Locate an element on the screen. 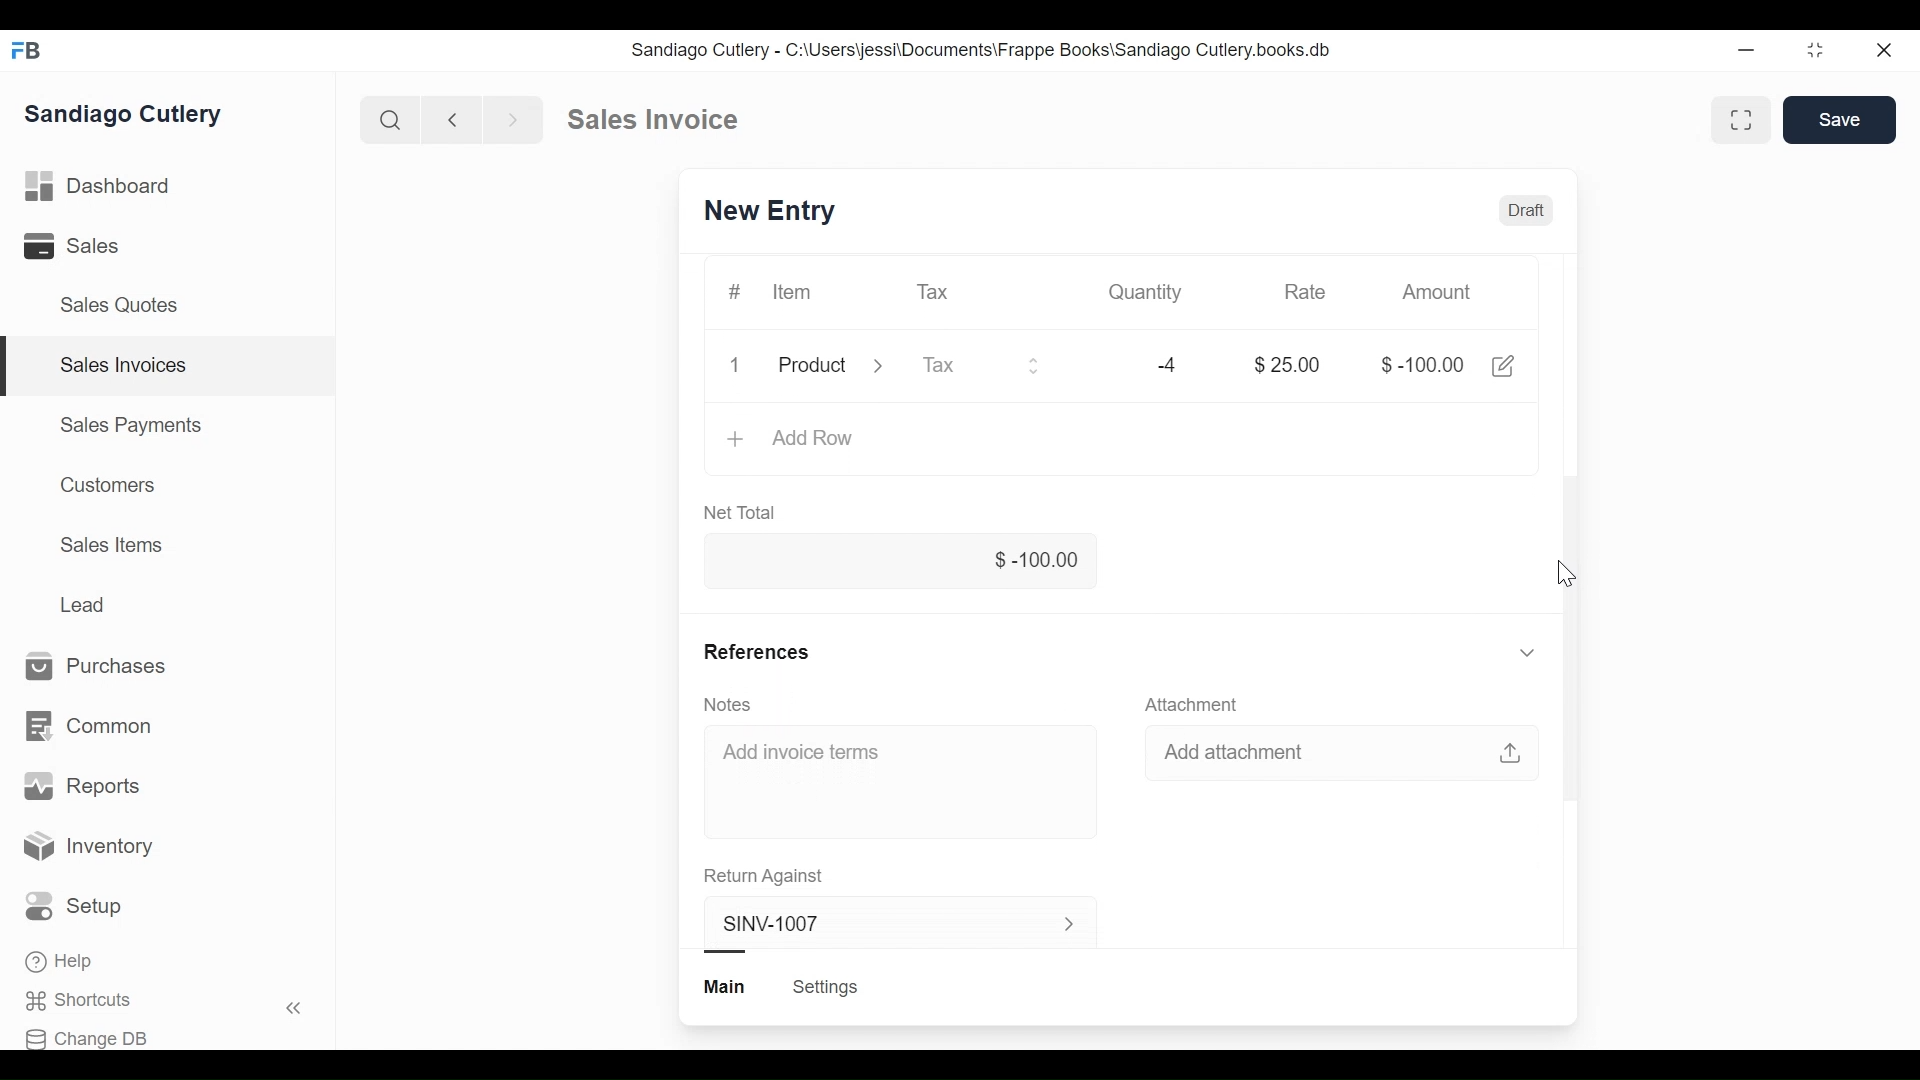 The image size is (1920, 1080). FB is located at coordinates (30, 51).